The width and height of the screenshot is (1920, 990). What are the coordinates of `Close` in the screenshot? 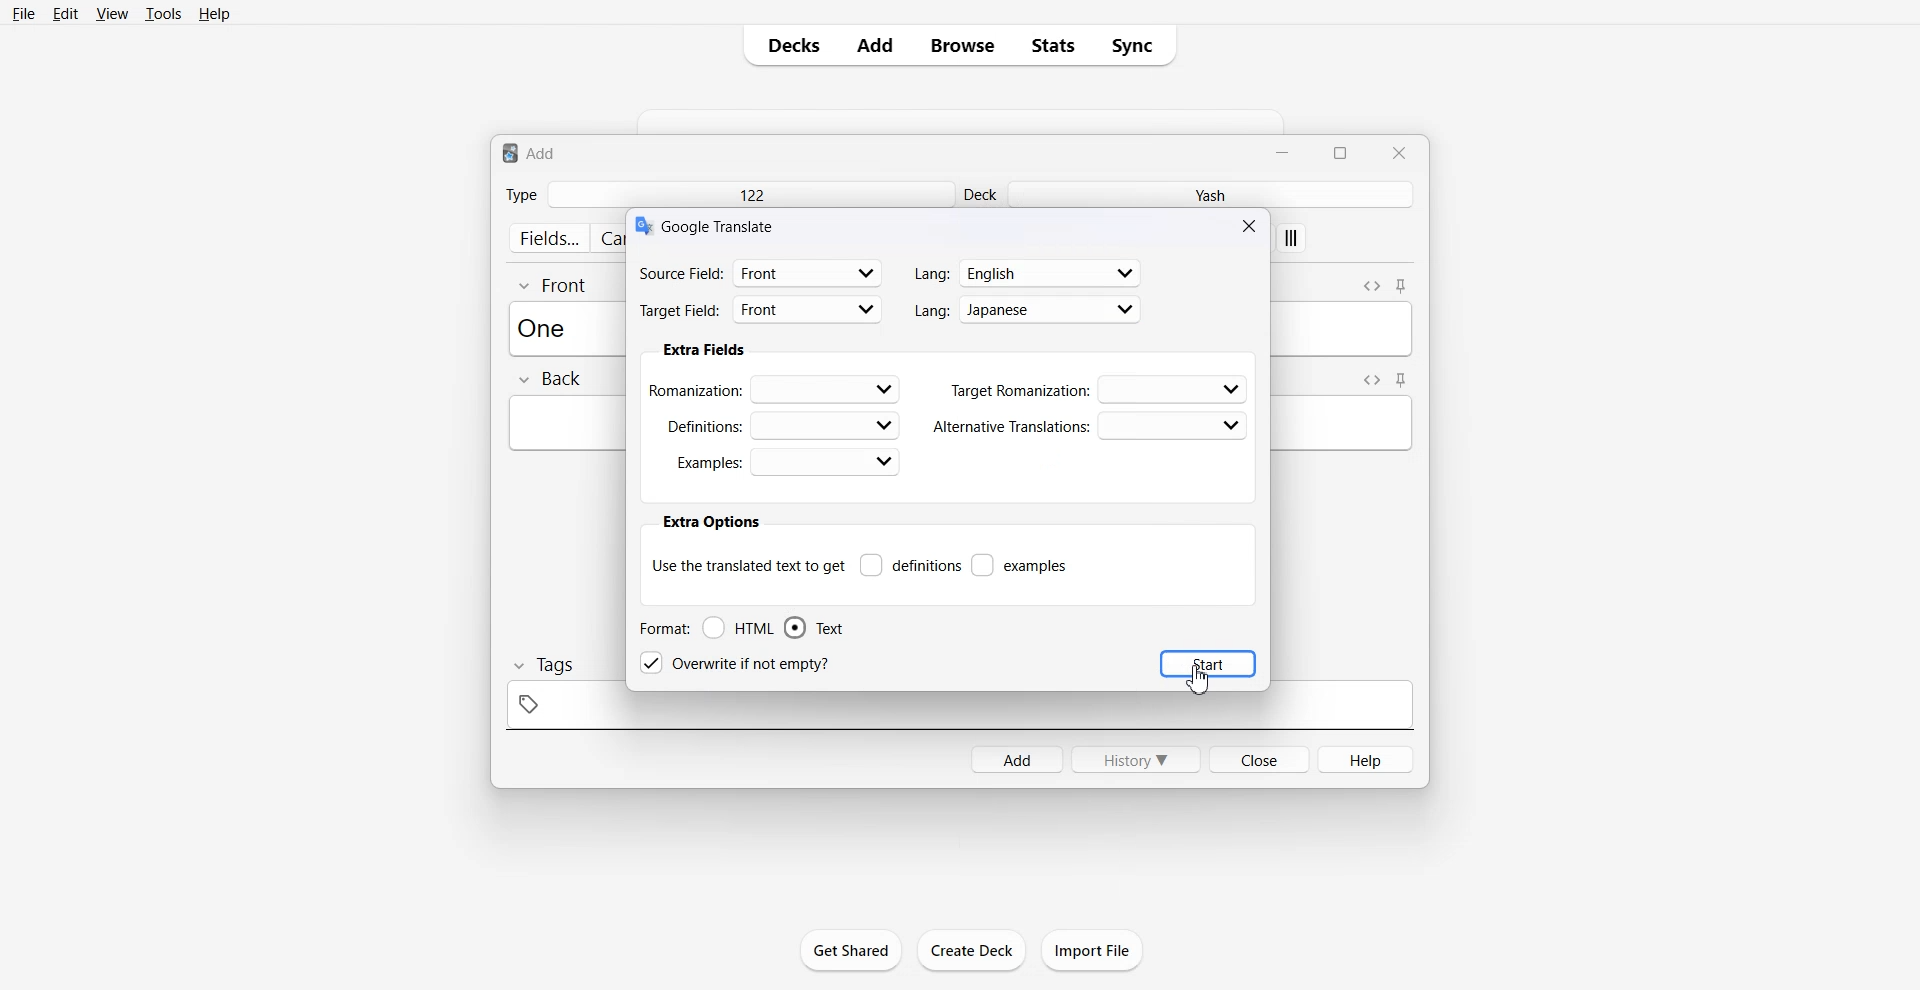 It's located at (1398, 152).